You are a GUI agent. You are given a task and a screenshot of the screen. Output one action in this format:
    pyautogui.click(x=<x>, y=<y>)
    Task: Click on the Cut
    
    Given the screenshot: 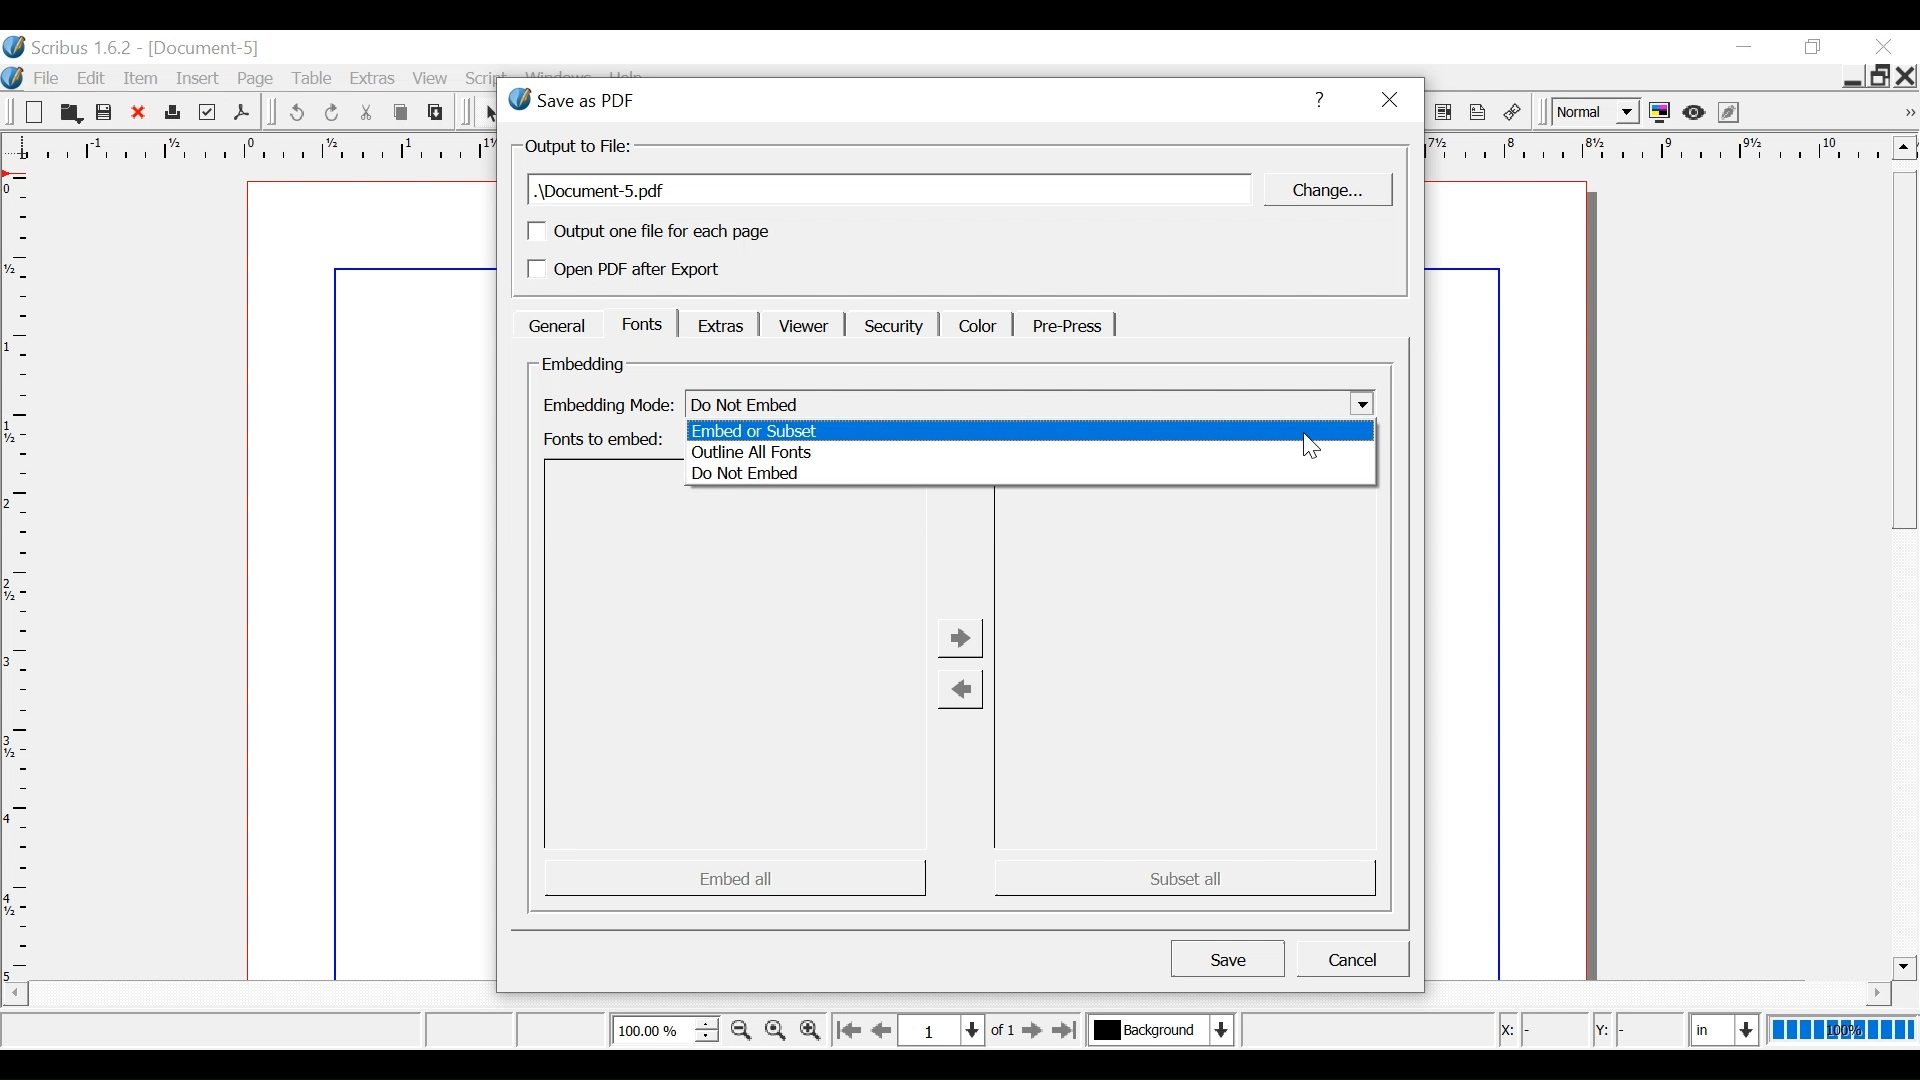 What is the action you would take?
    pyautogui.click(x=367, y=113)
    